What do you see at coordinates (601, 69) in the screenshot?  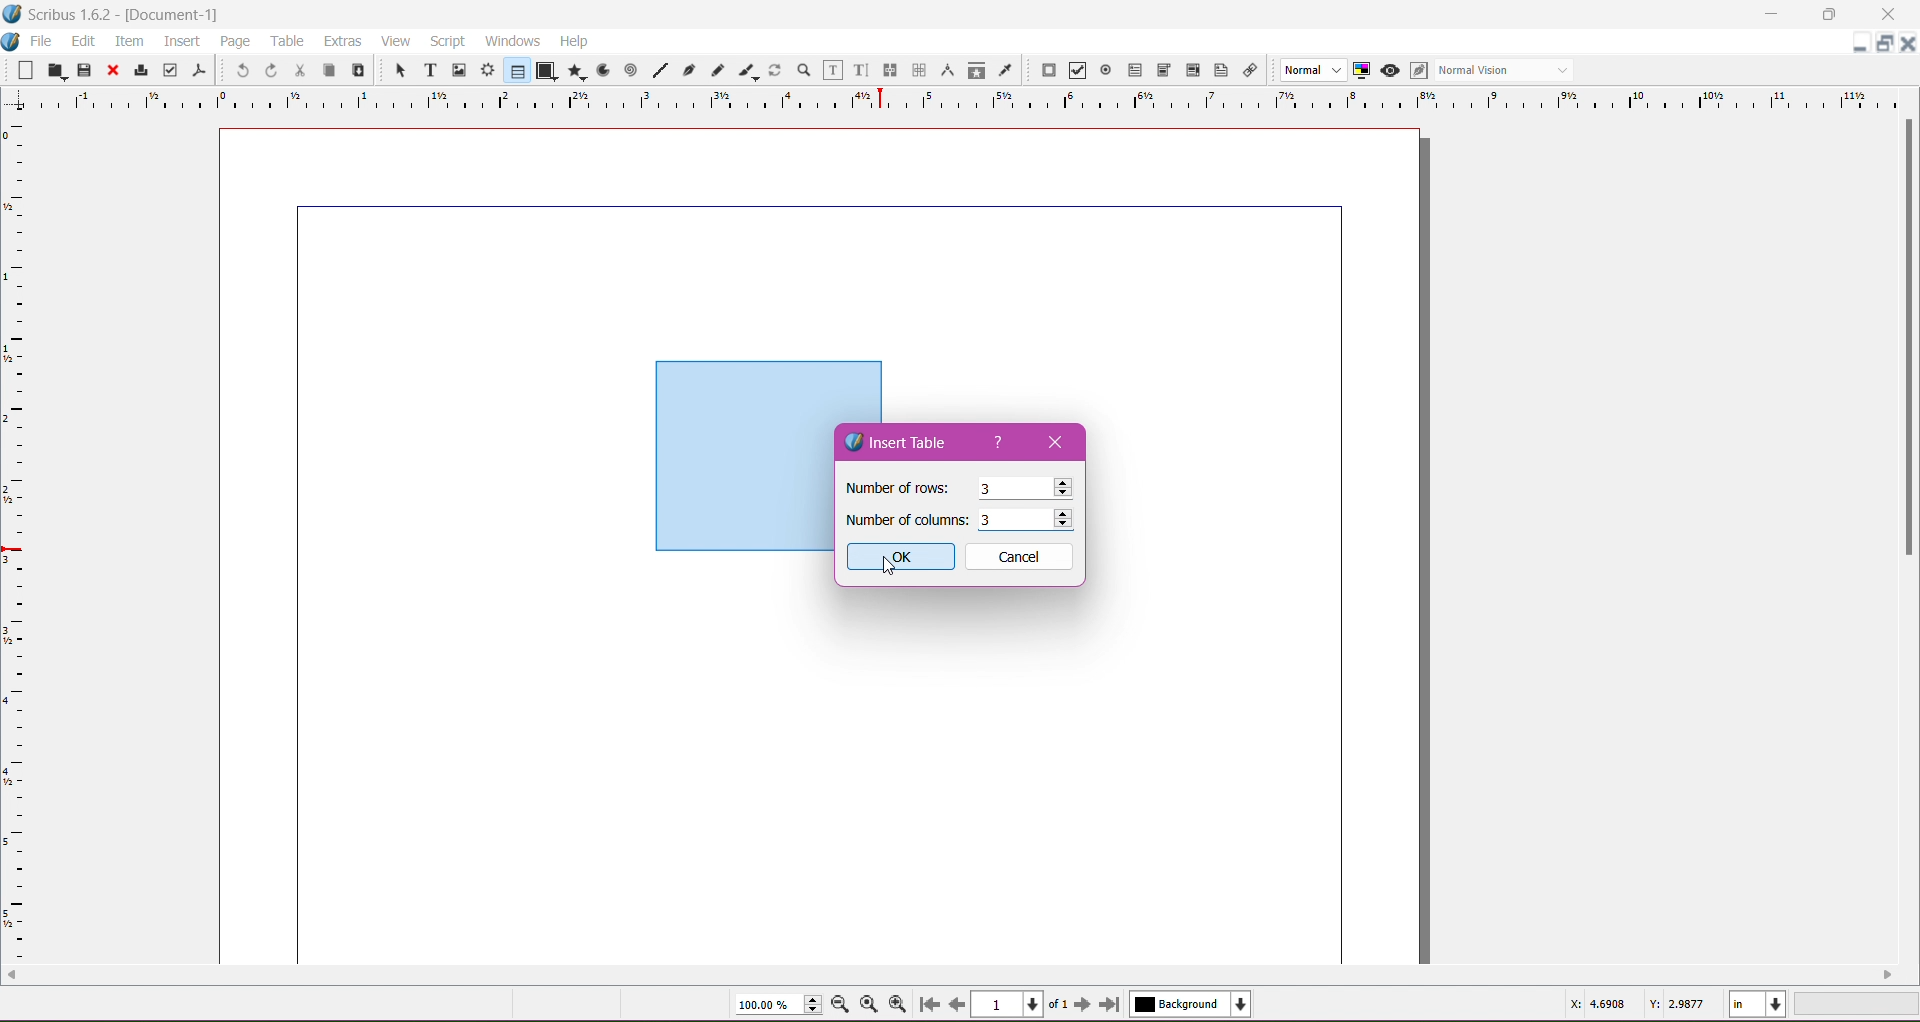 I see `Arc` at bounding box center [601, 69].